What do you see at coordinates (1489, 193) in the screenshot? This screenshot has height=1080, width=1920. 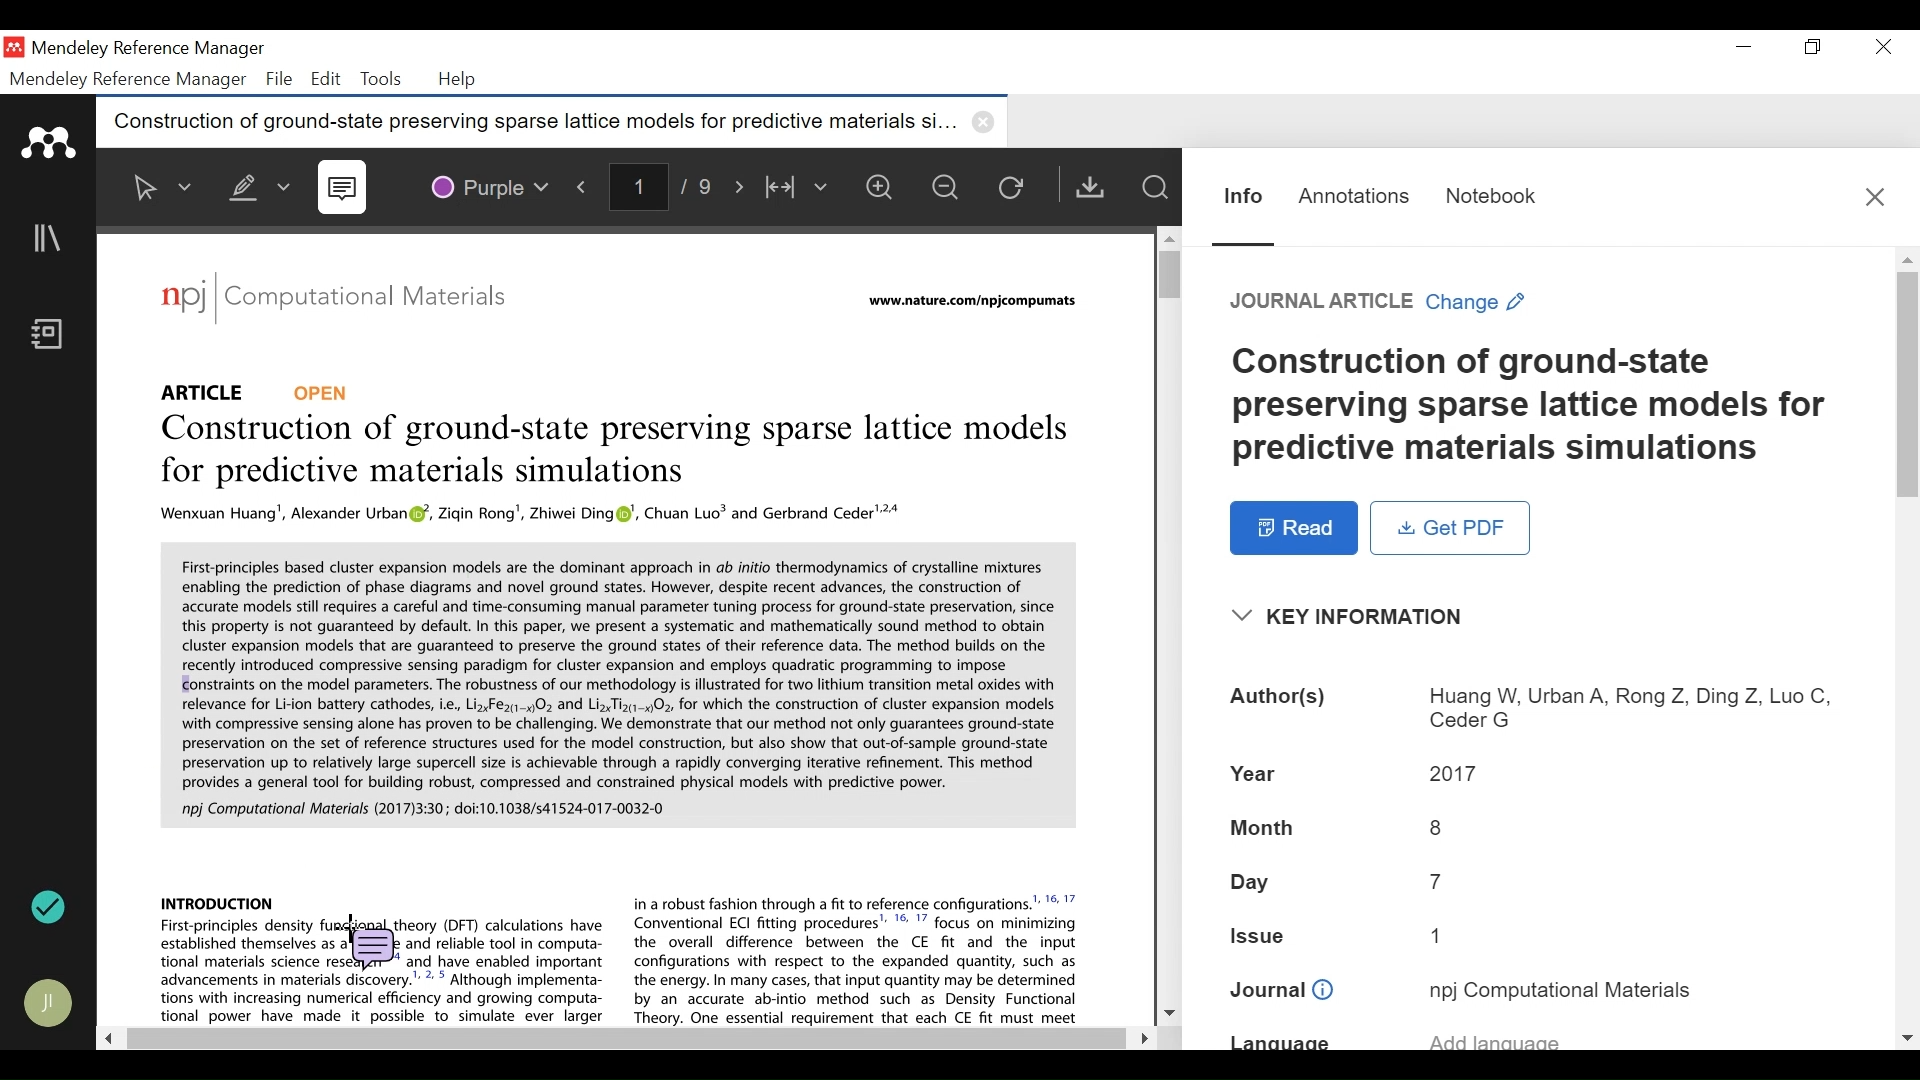 I see `Notebook` at bounding box center [1489, 193].